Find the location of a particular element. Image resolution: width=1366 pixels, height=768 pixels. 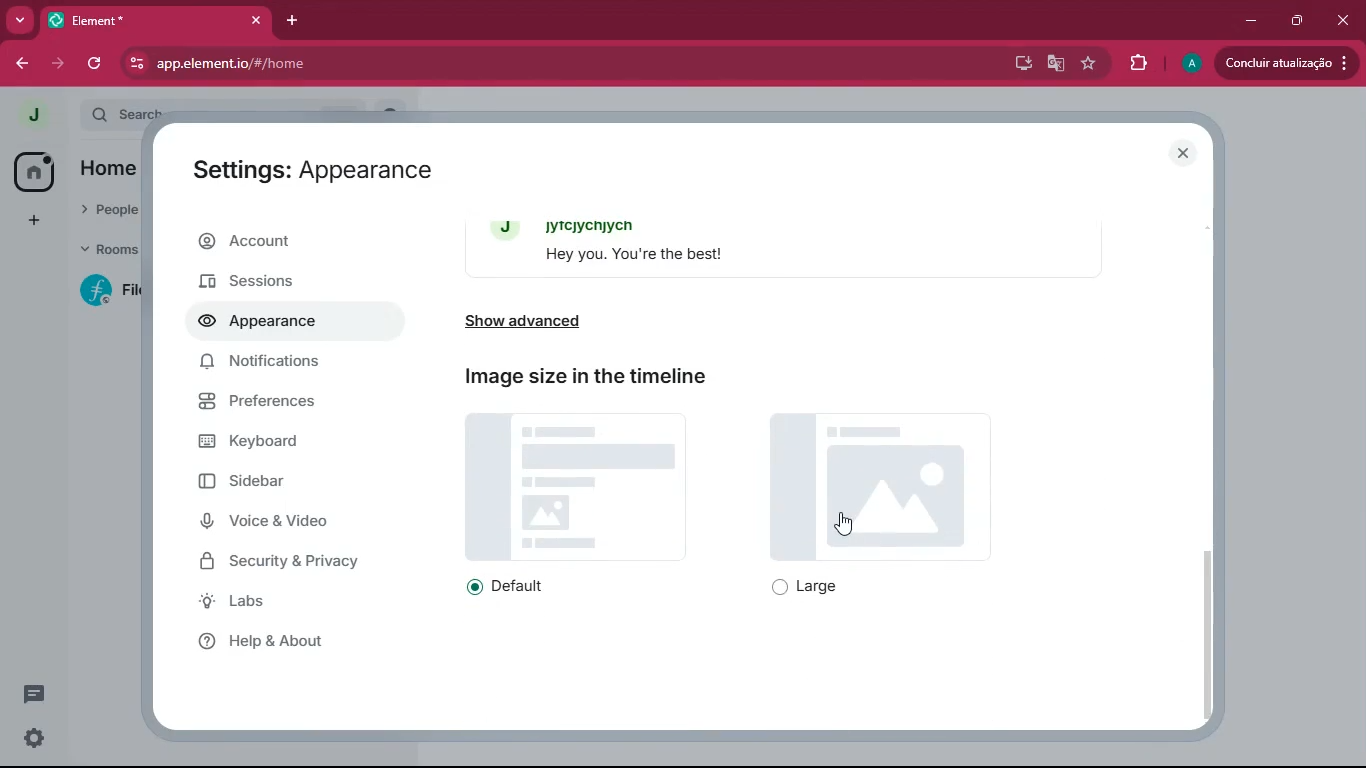

show advanced is located at coordinates (560, 321).